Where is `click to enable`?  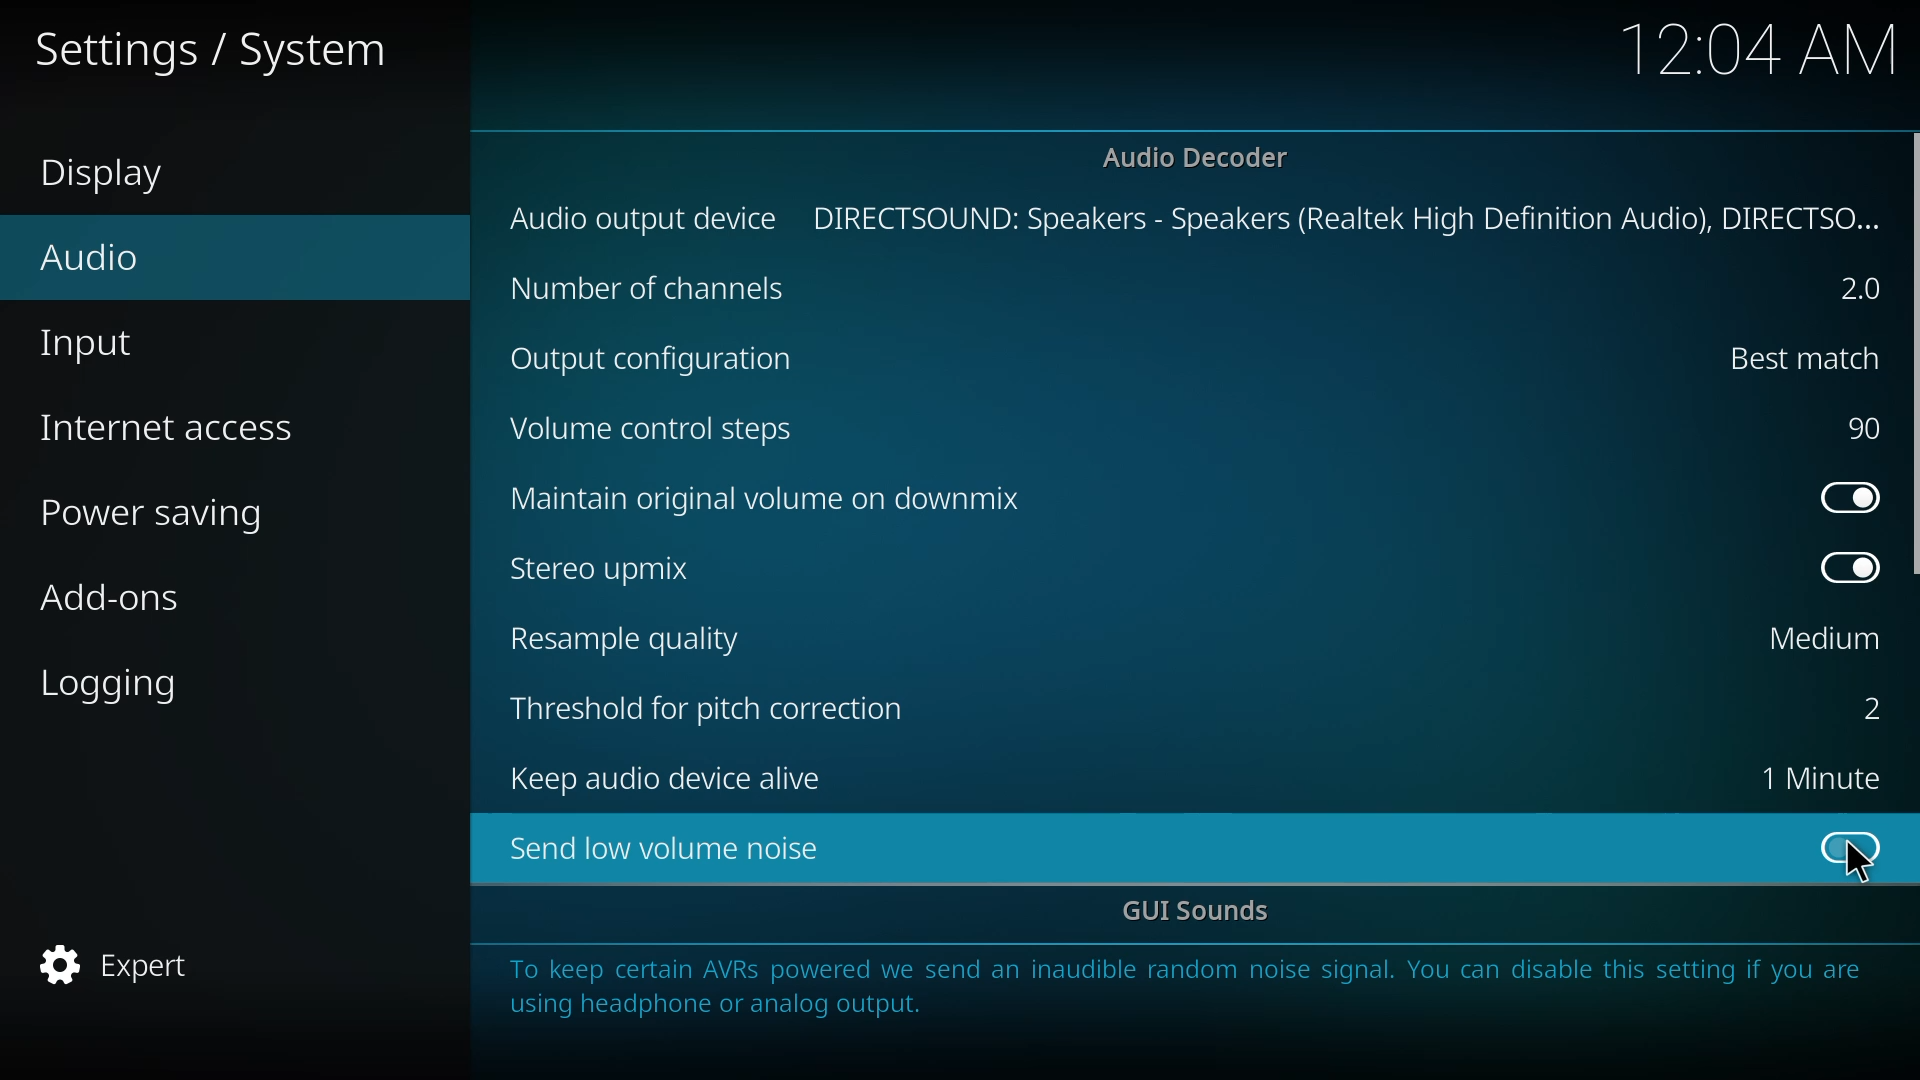 click to enable is located at coordinates (1852, 846).